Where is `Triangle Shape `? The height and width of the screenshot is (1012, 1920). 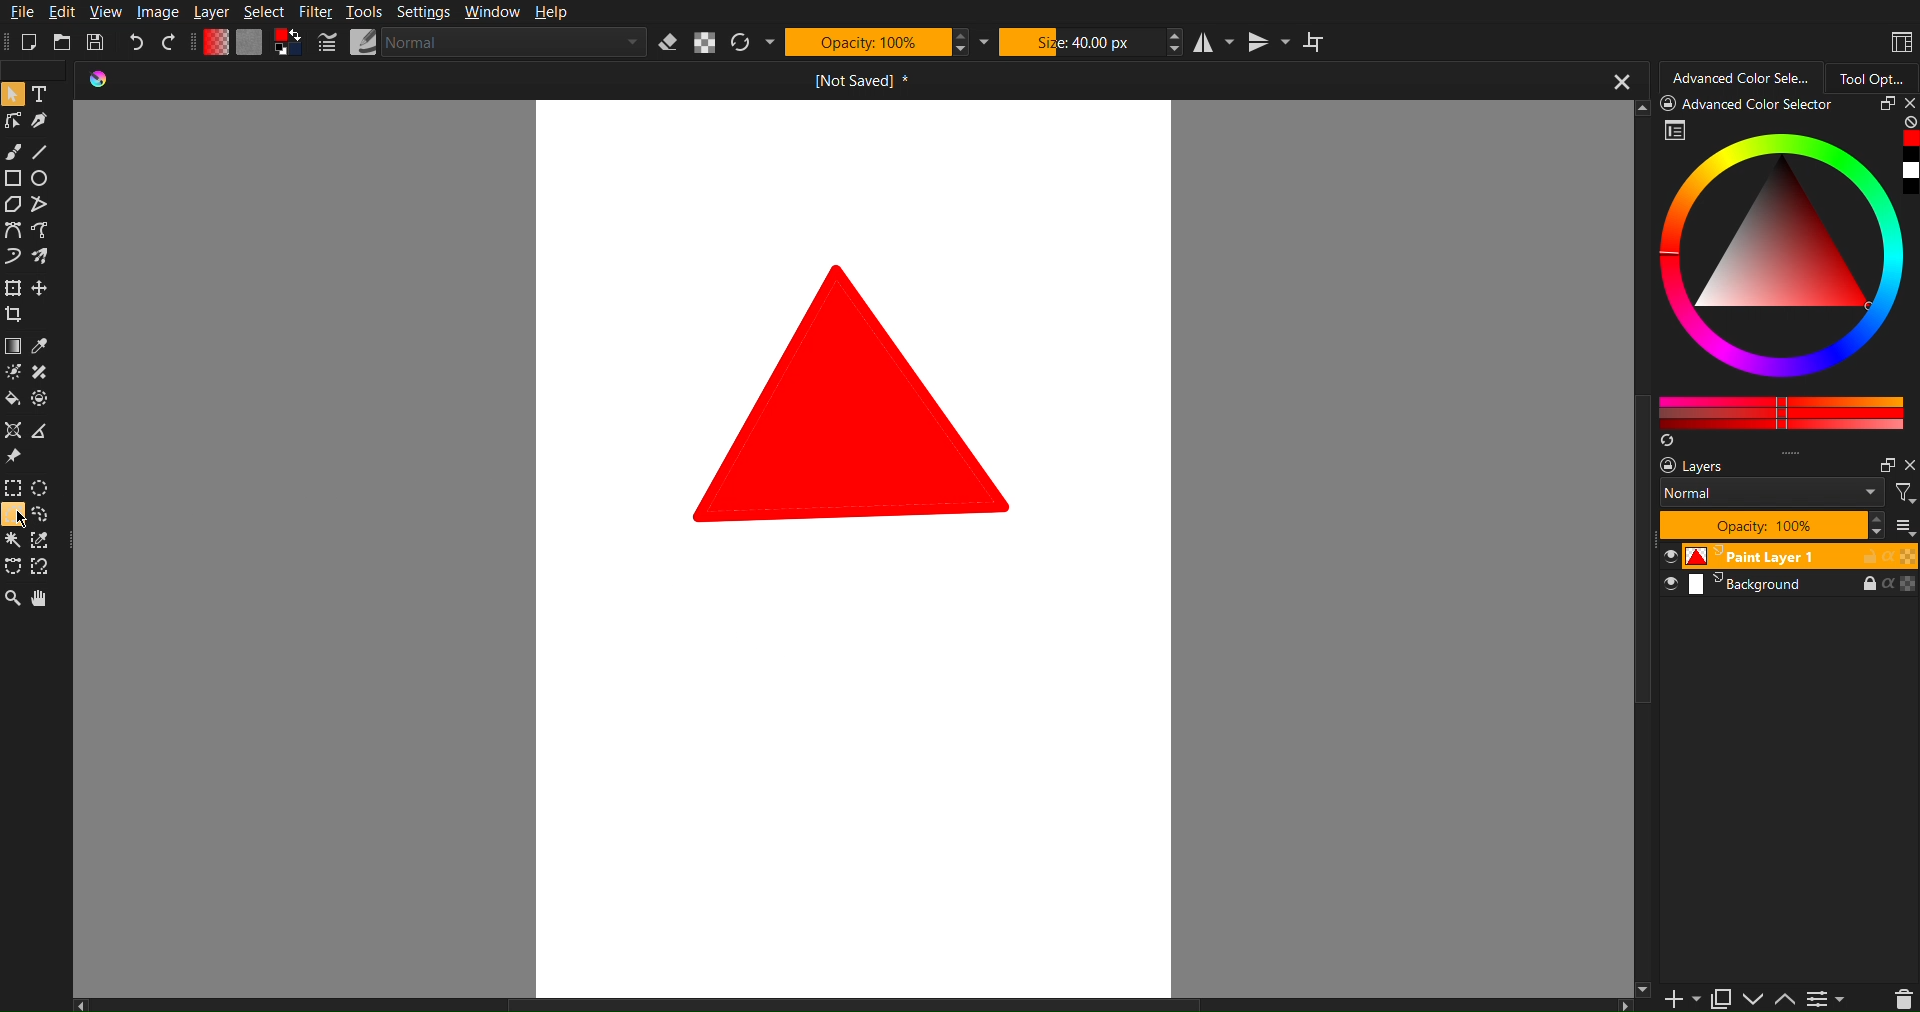 Triangle Shape  is located at coordinates (857, 391).